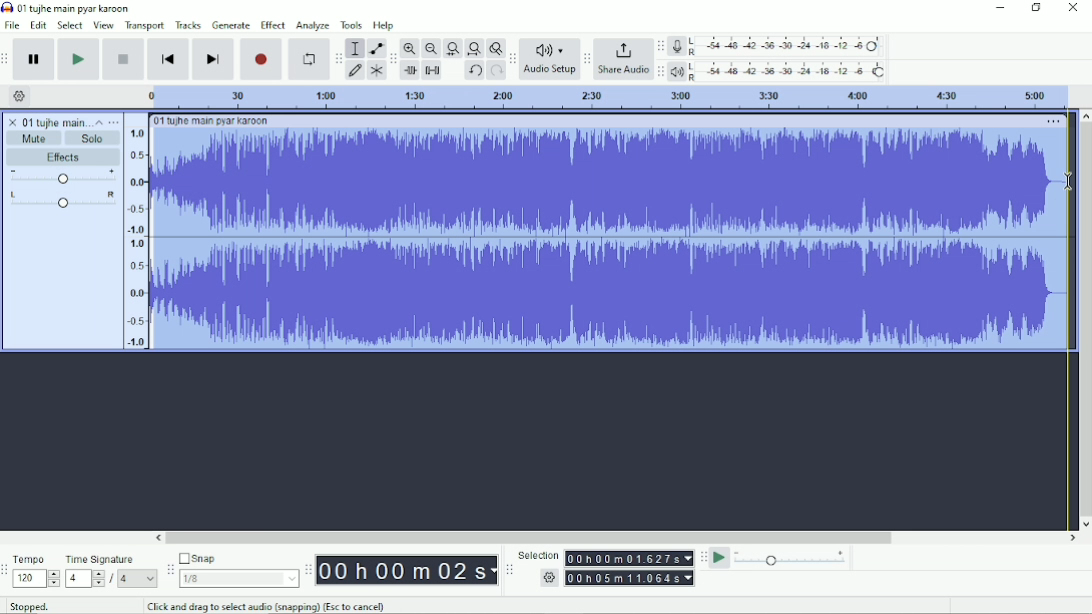 This screenshot has height=614, width=1092. What do you see at coordinates (587, 58) in the screenshot?
I see `Audacity share audio toolbar` at bounding box center [587, 58].